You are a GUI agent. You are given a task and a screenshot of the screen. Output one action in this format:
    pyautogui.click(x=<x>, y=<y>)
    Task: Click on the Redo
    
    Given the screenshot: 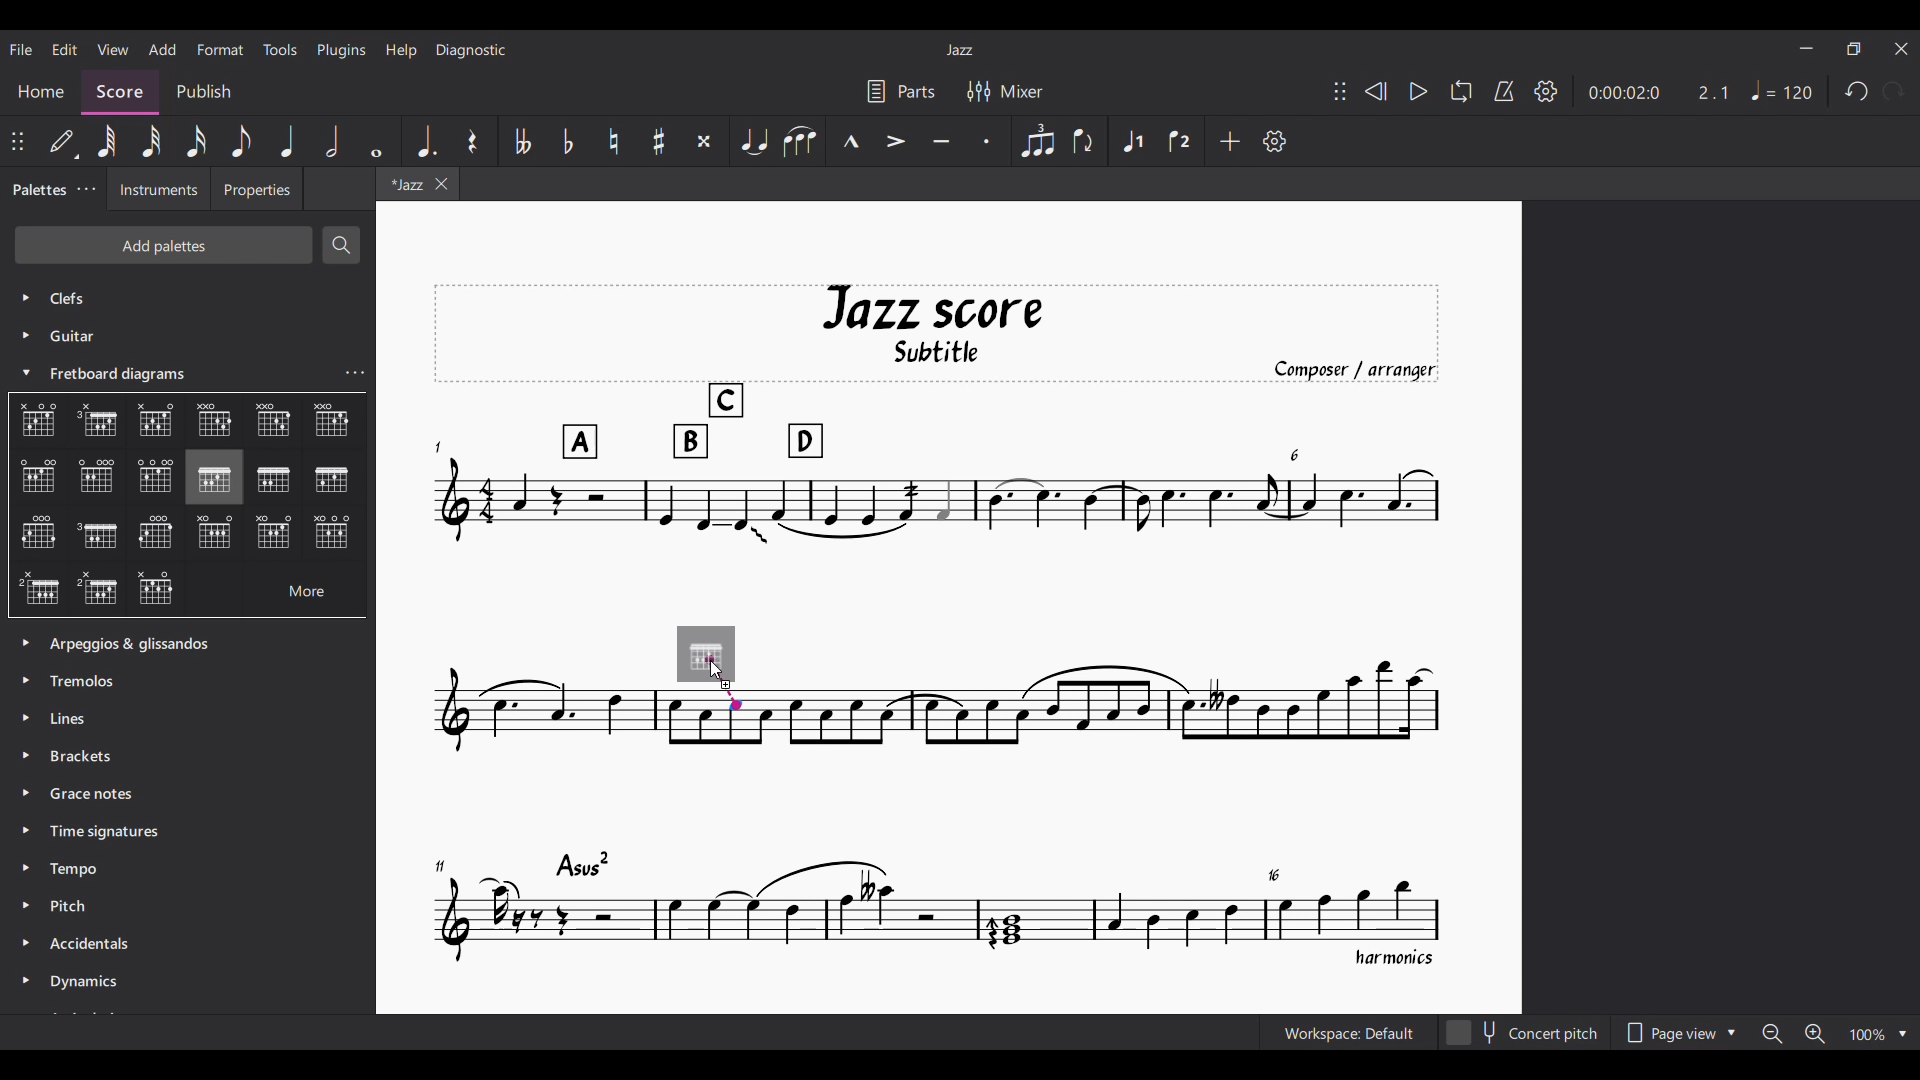 What is the action you would take?
    pyautogui.click(x=1895, y=91)
    